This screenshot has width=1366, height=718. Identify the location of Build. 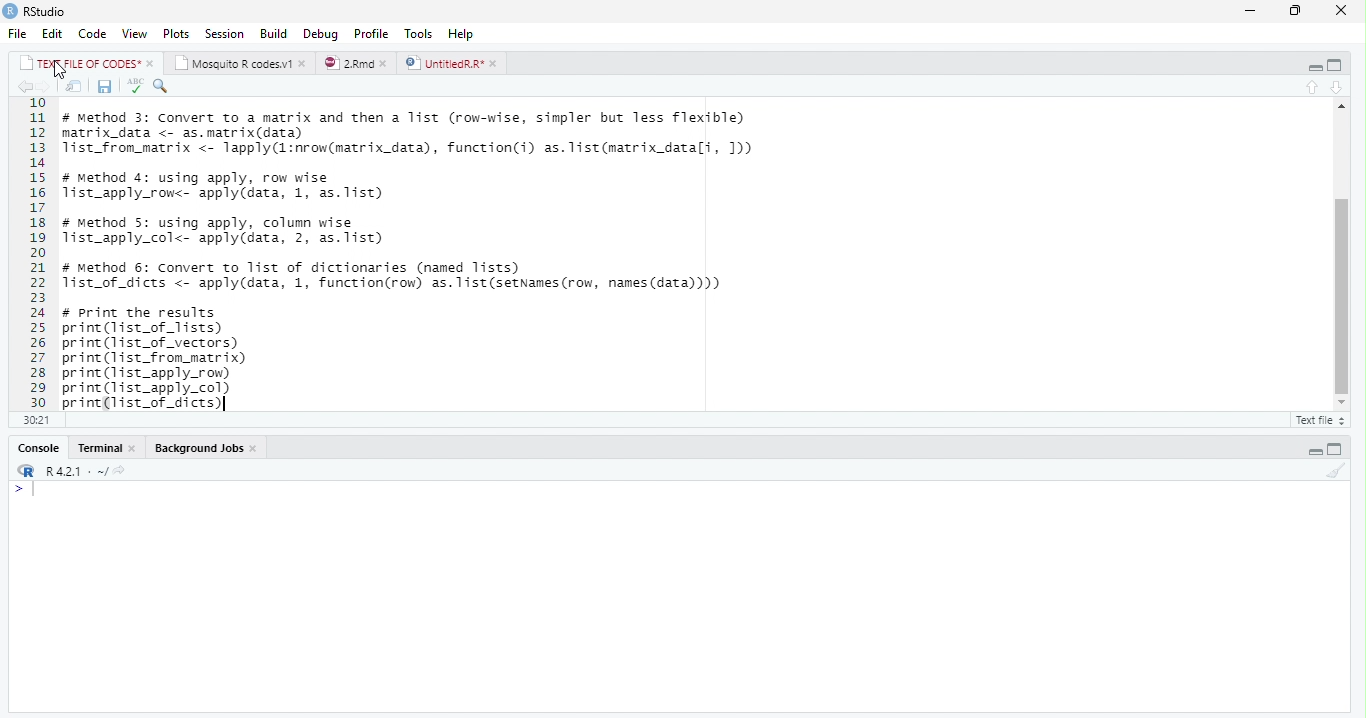
(271, 33).